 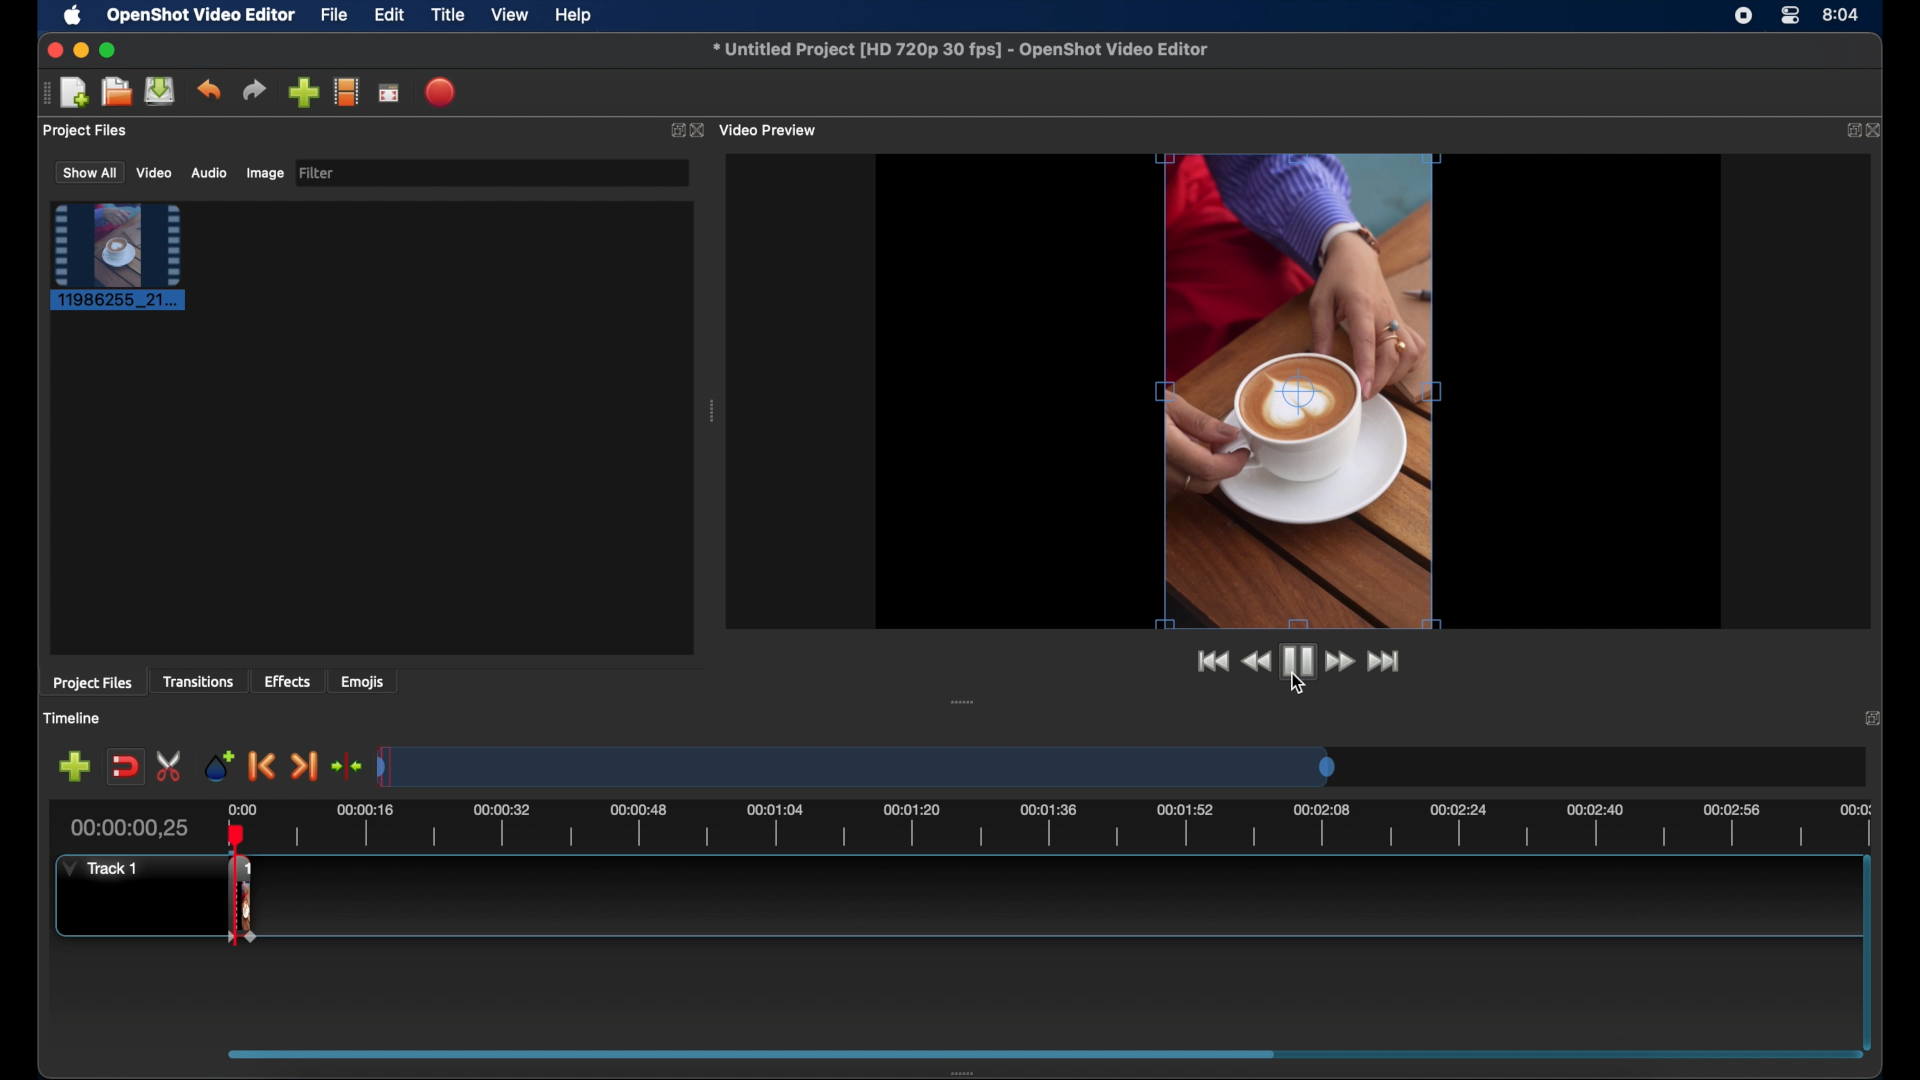 I want to click on maximize, so click(x=110, y=50).